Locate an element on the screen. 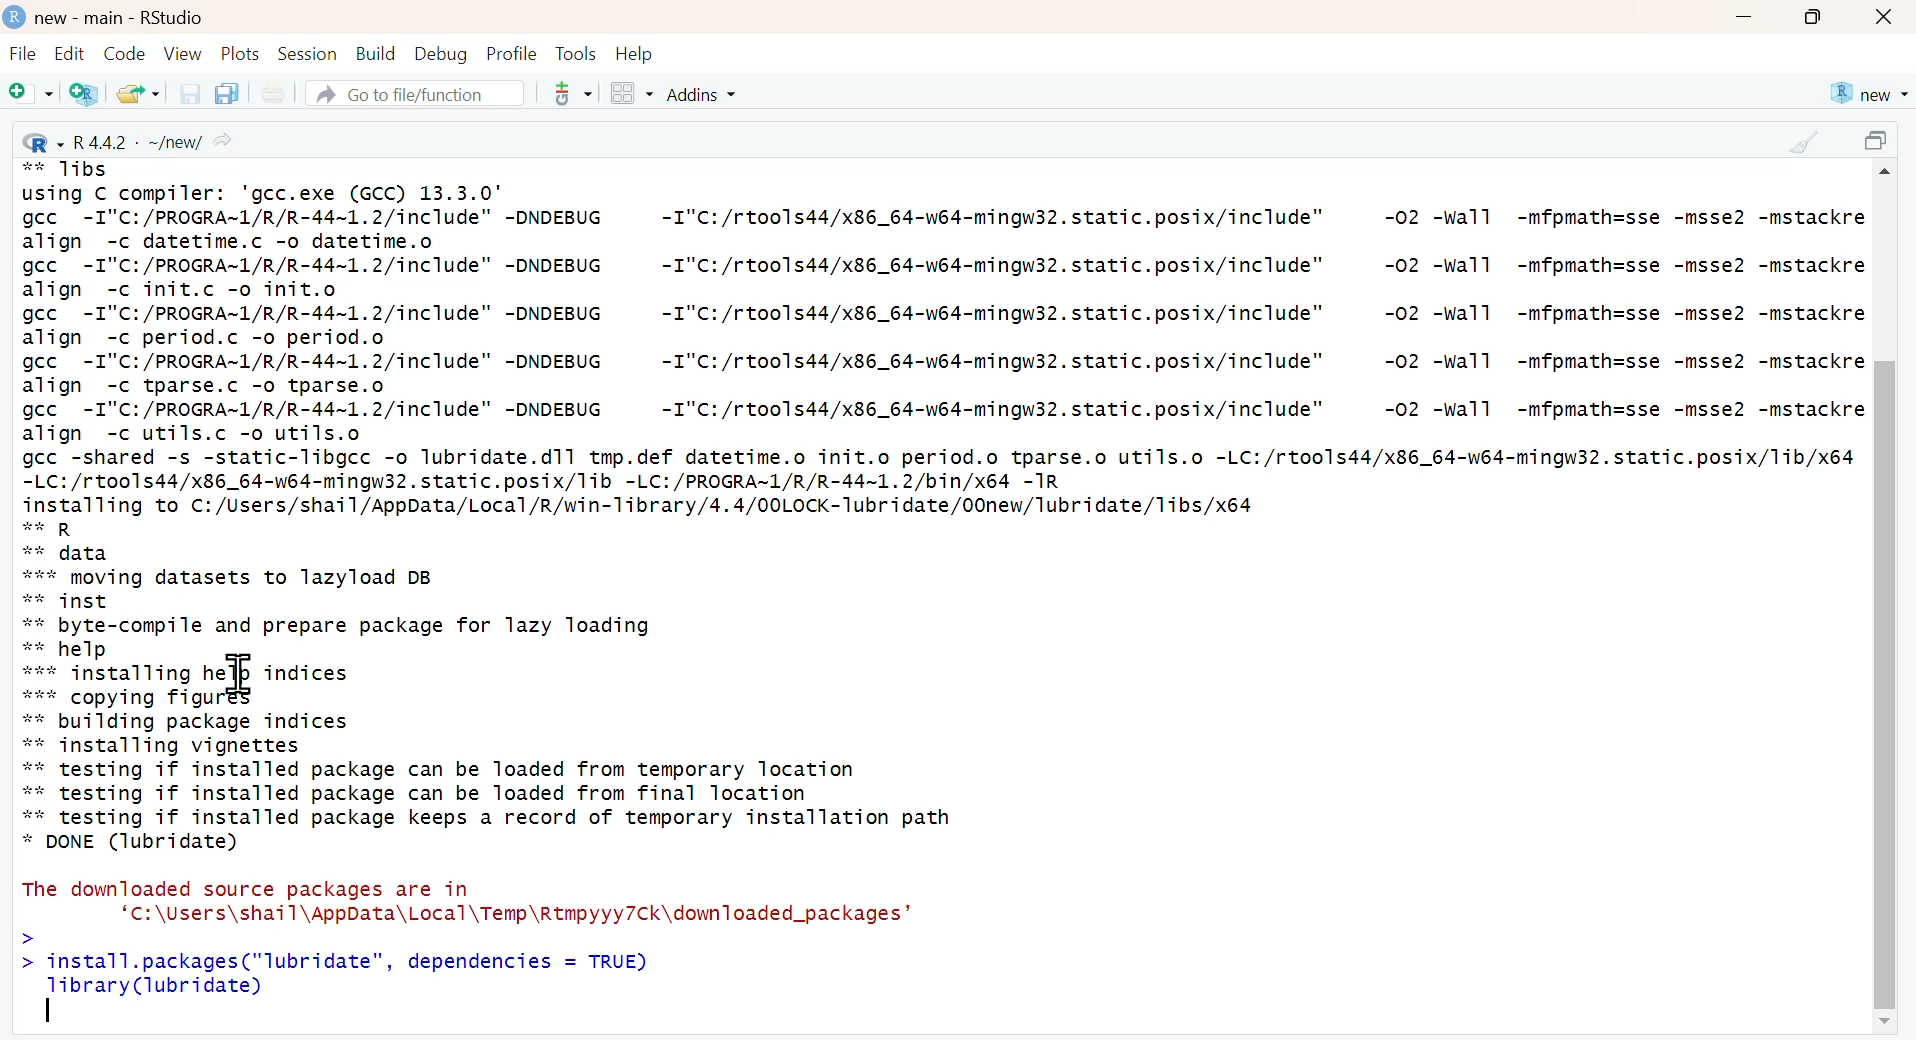 The image size is (1916, 1040). maximize is located at coordinates (1880, 143).